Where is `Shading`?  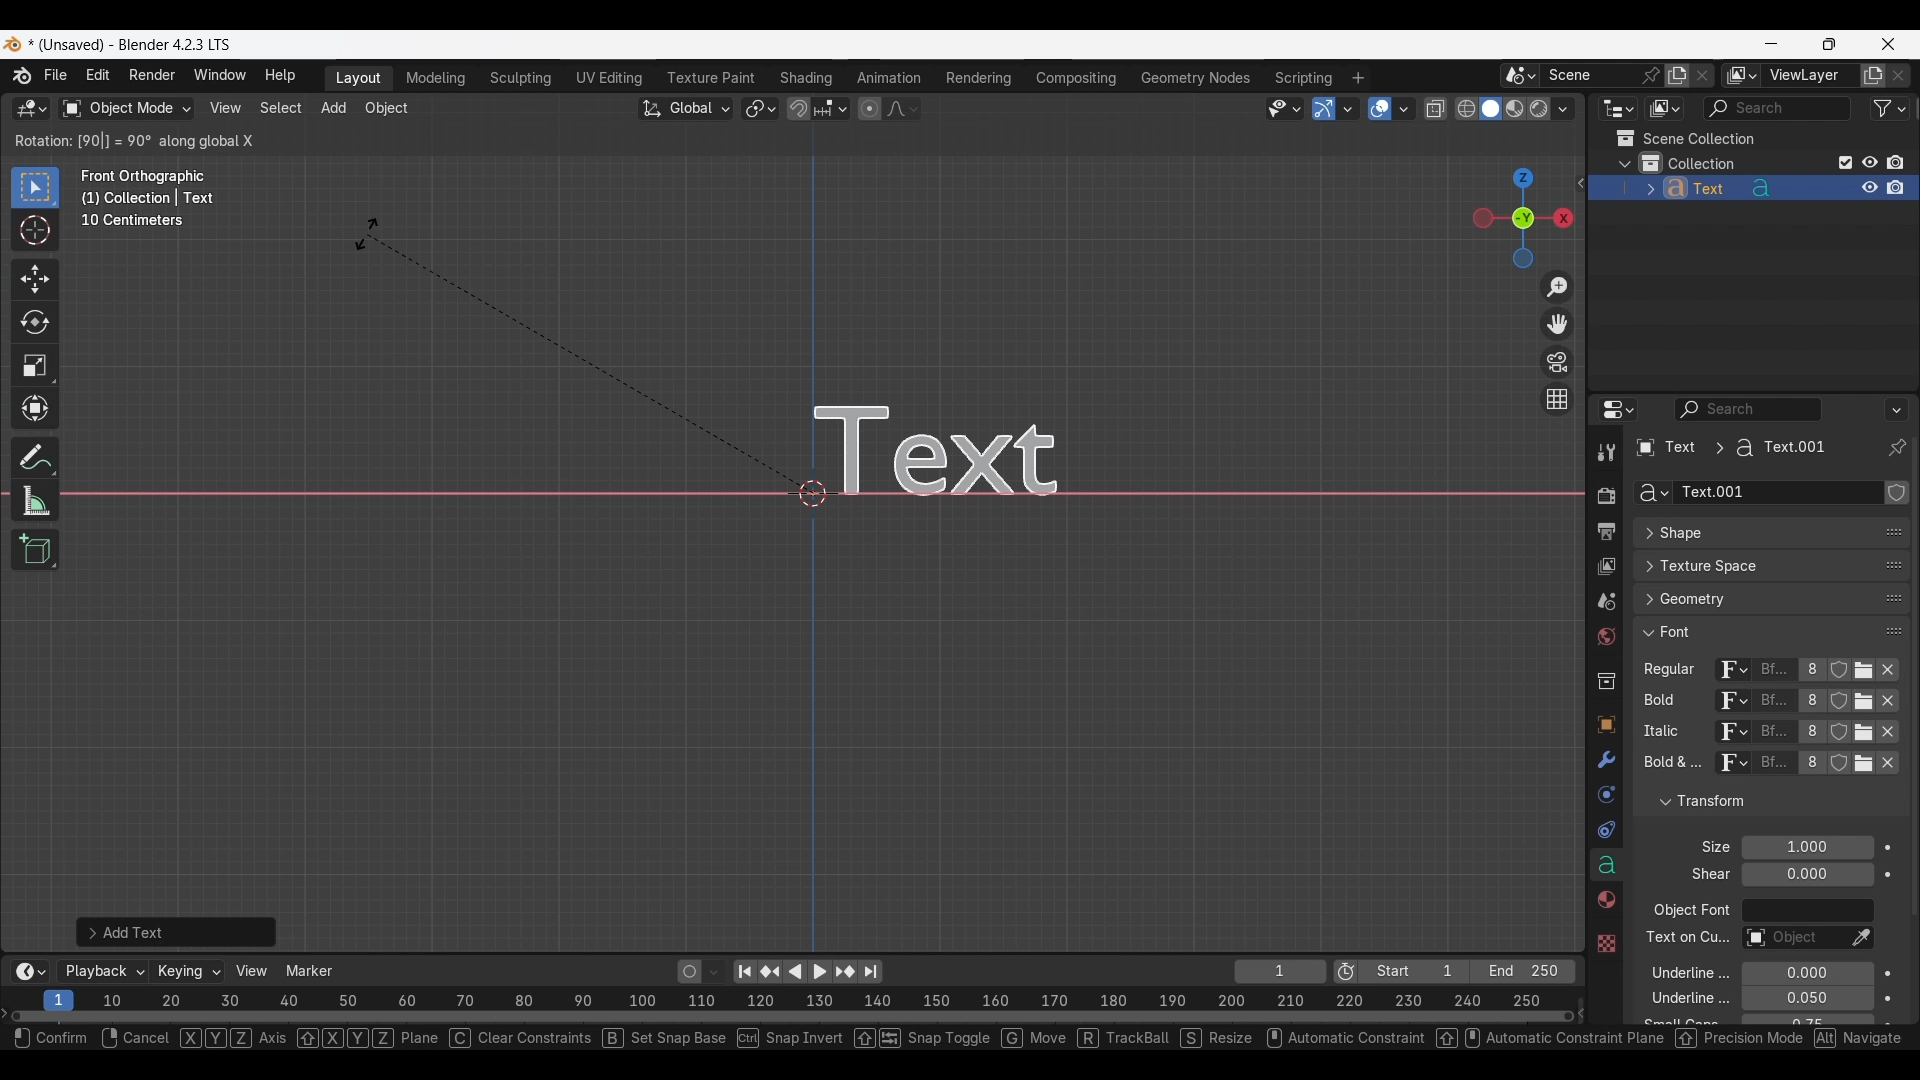 Shading is located at coordinates (1562, 109).